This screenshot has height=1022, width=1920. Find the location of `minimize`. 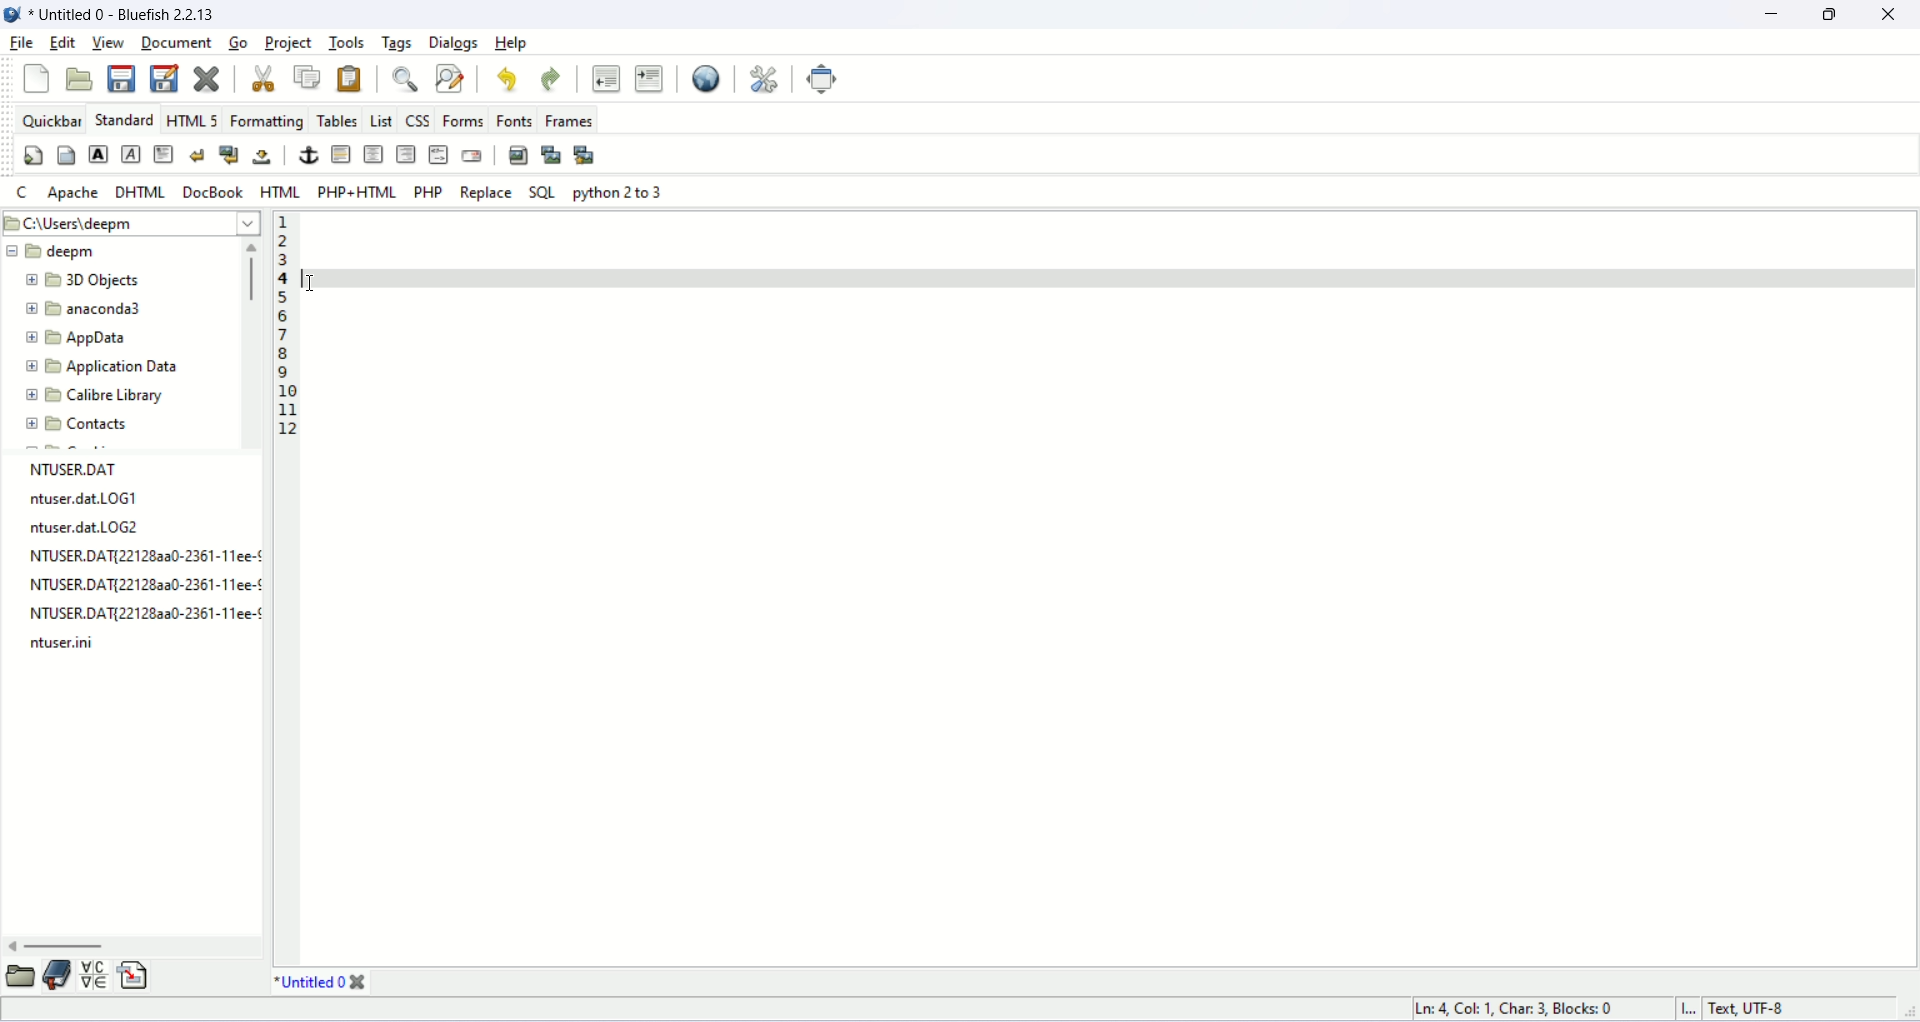

minimize is located at coordinates (1776, 14).